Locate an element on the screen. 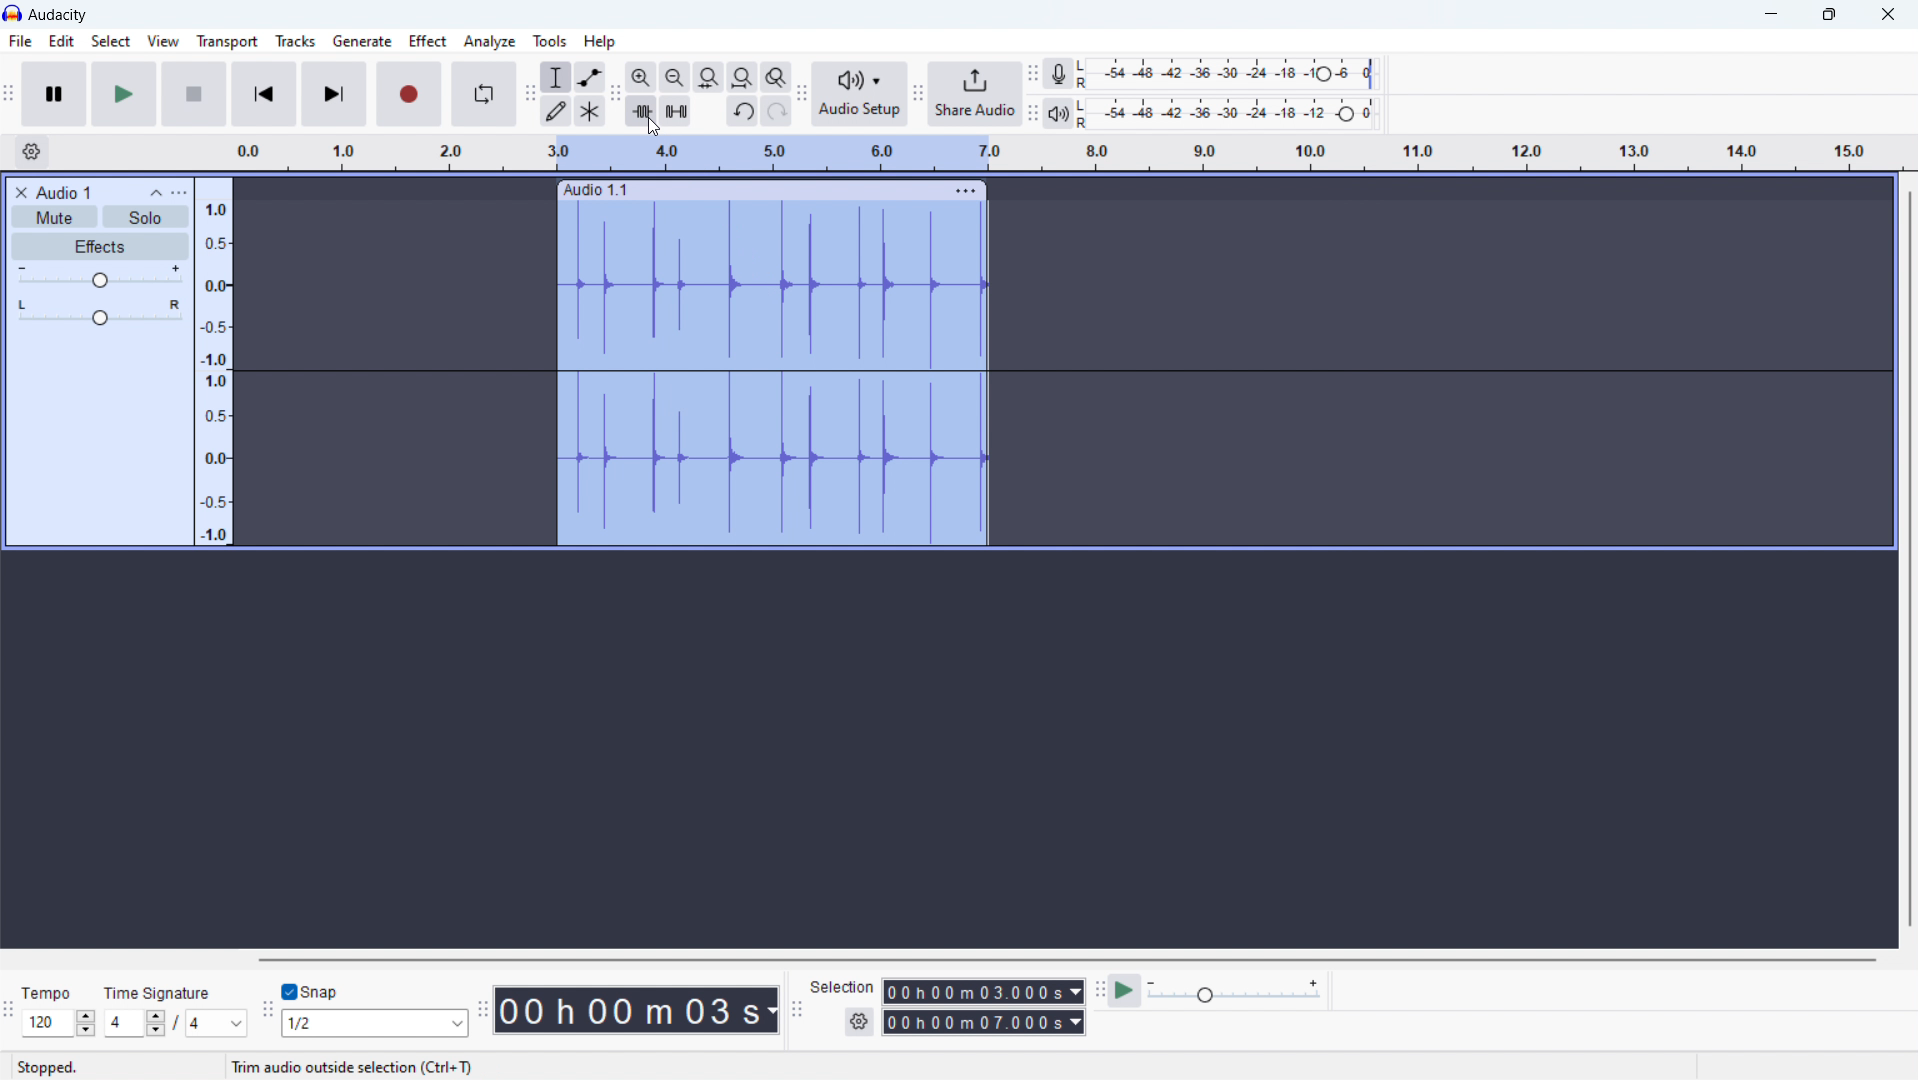 Image resolution: width=1918 pixels, height=1080 pixels. skip to start is located at coordinates (264, 94).